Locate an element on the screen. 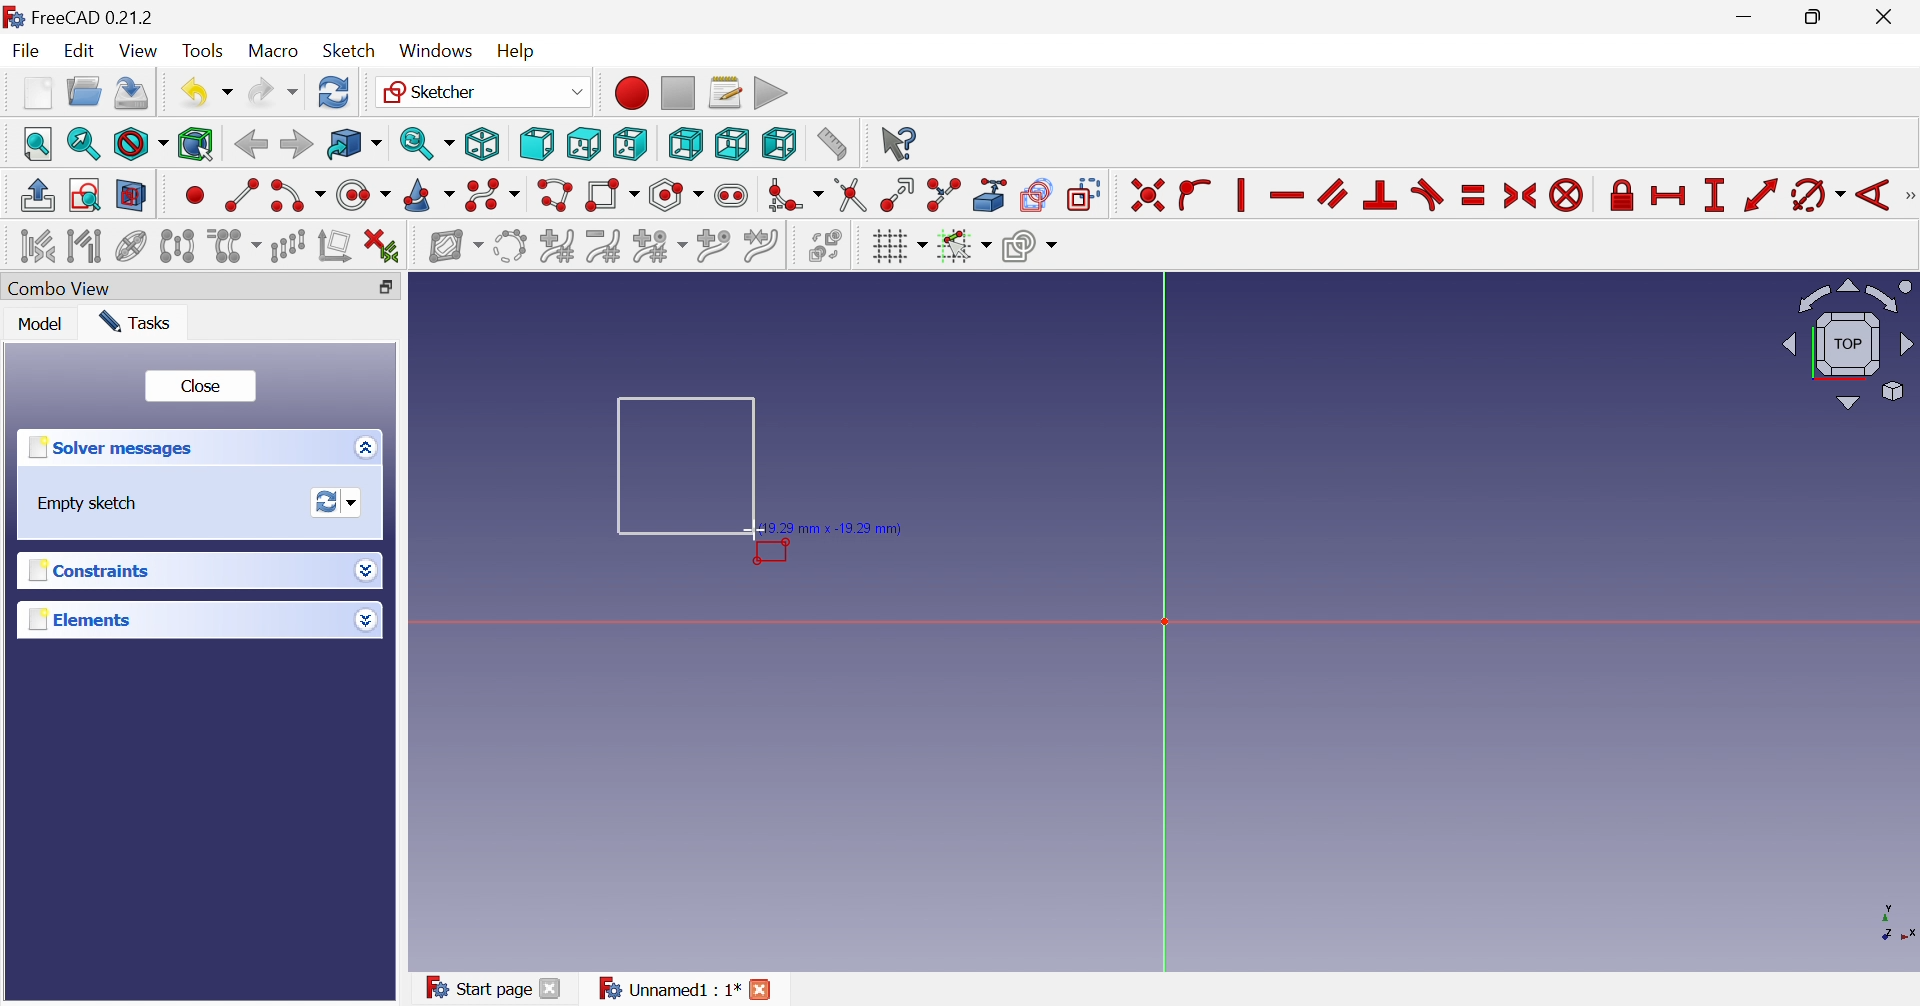 The image size is (1920, 1006). Tasks is located at coordinates (137, 323).